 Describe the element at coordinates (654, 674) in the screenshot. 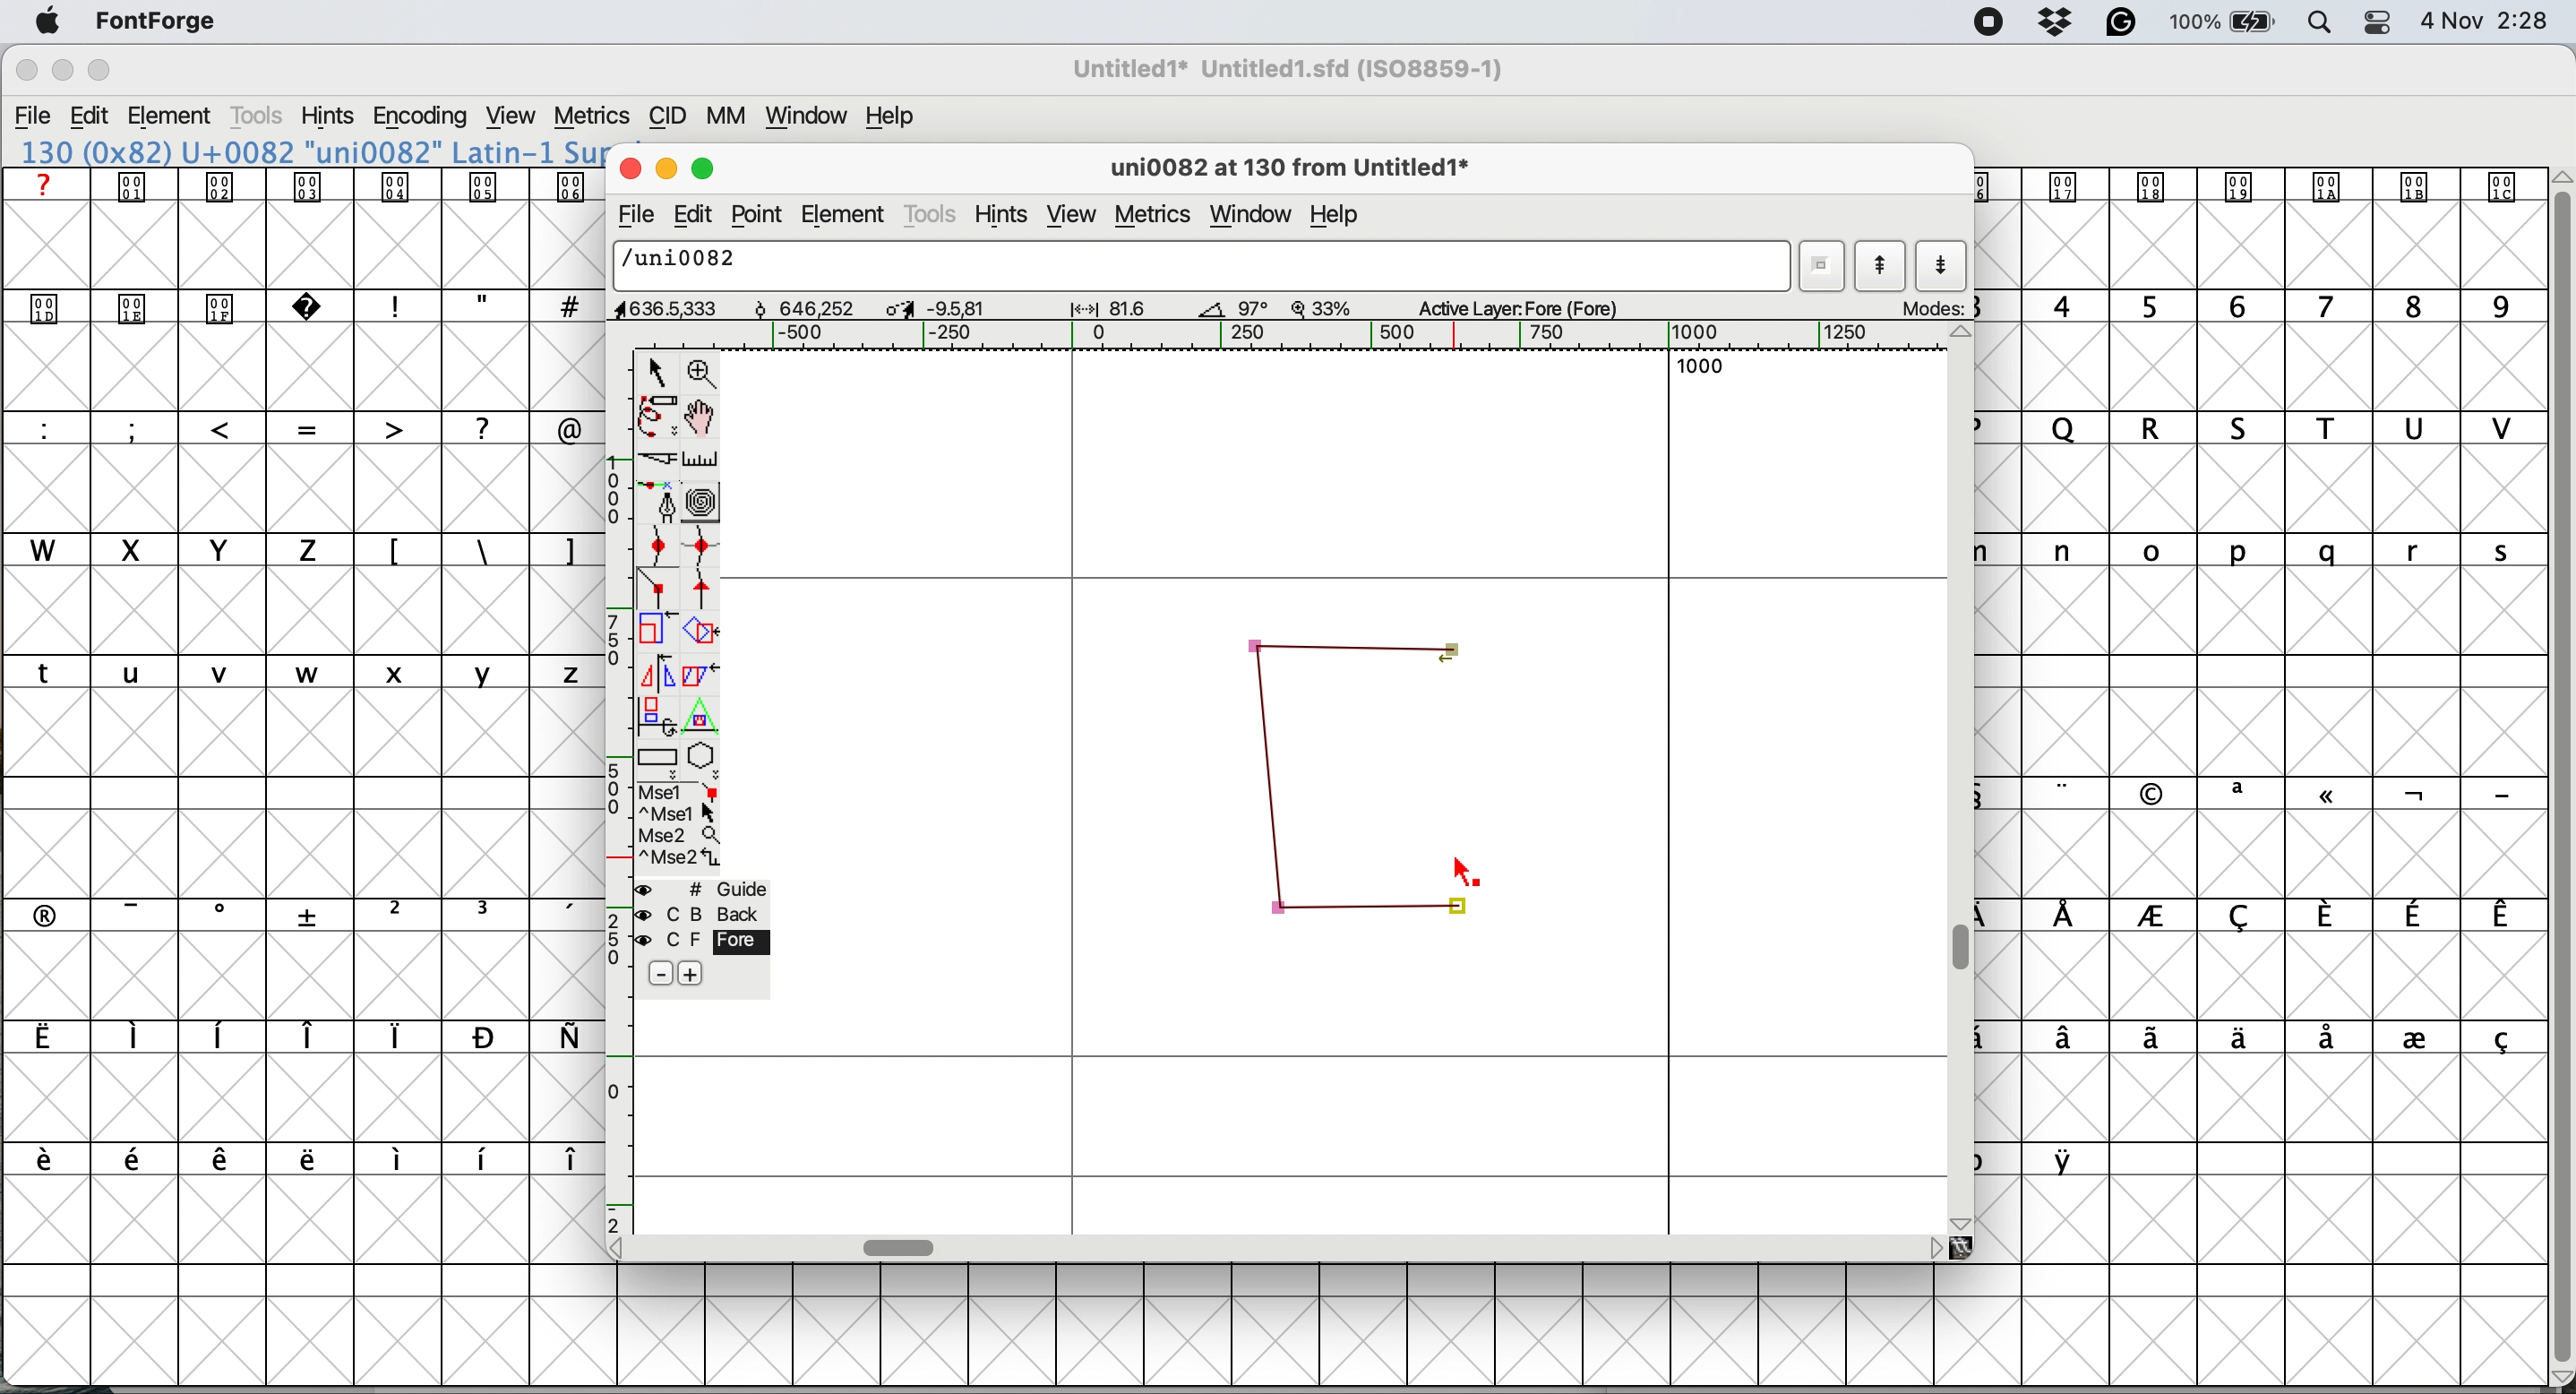

I see `flip the selection` at that location.